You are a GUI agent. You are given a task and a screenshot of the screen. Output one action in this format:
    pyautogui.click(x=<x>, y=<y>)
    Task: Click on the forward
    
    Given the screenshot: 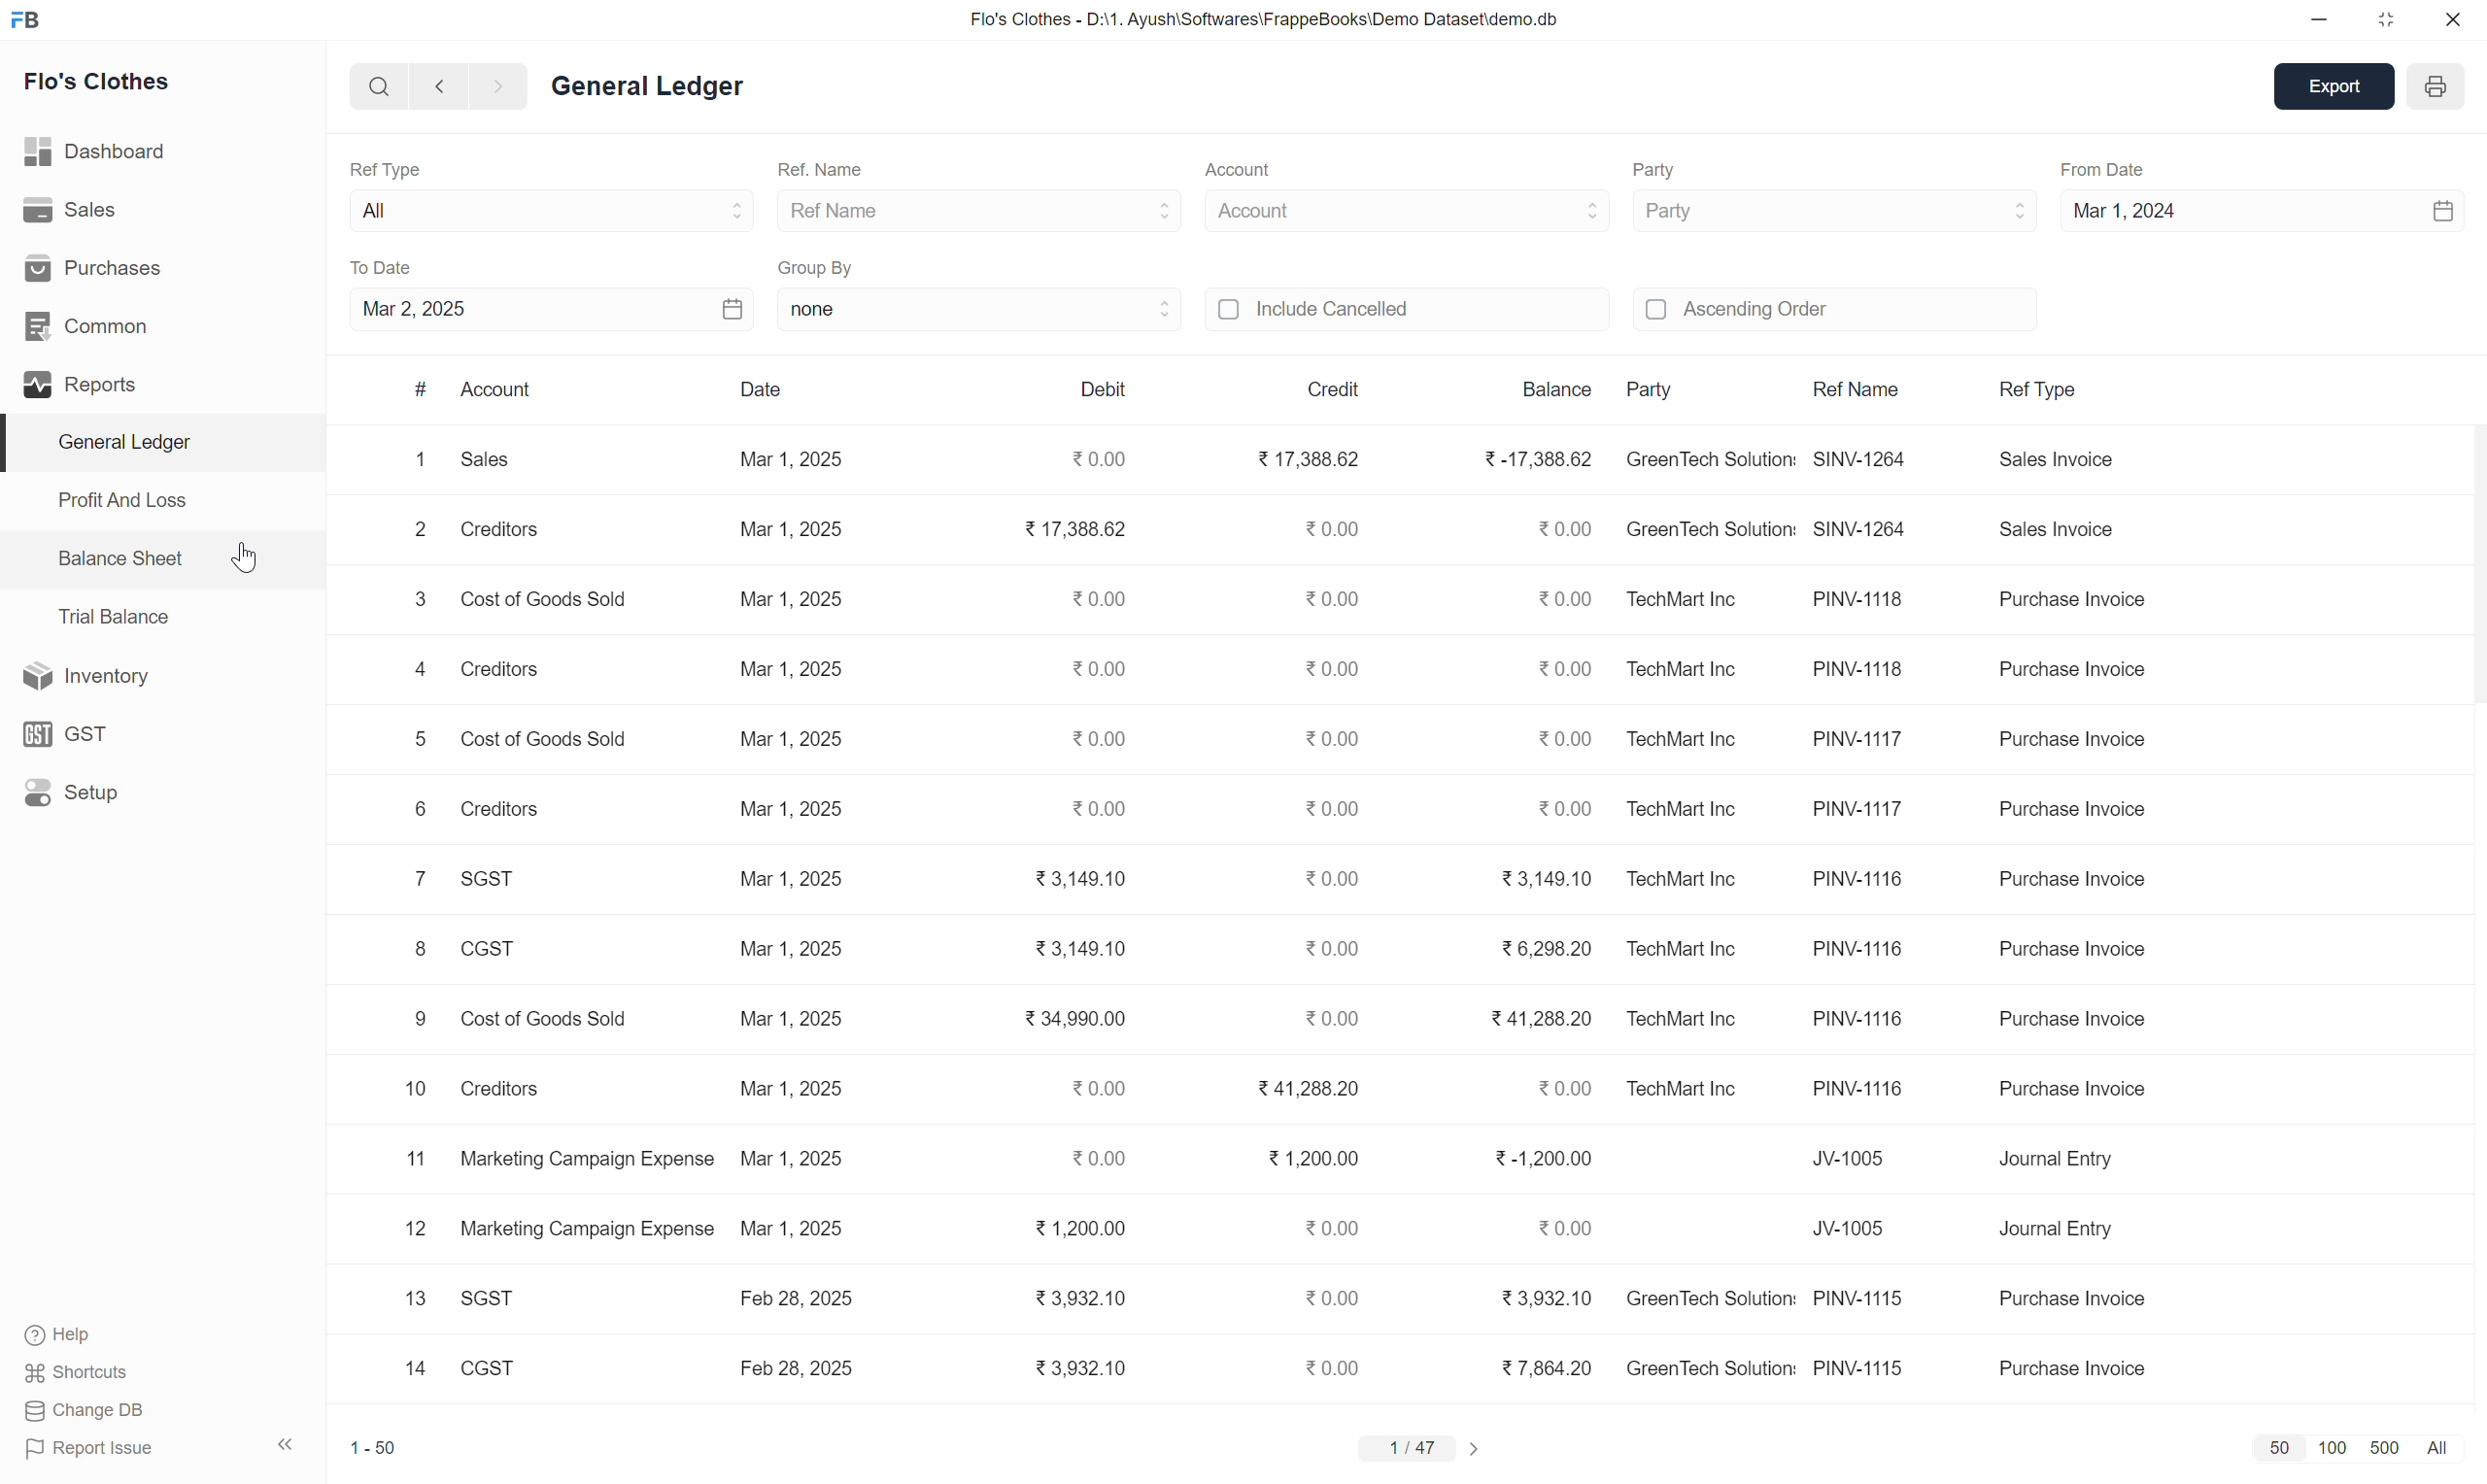 What is the action you would take?
    pyautogui.click(x=1481, y=1449)
    